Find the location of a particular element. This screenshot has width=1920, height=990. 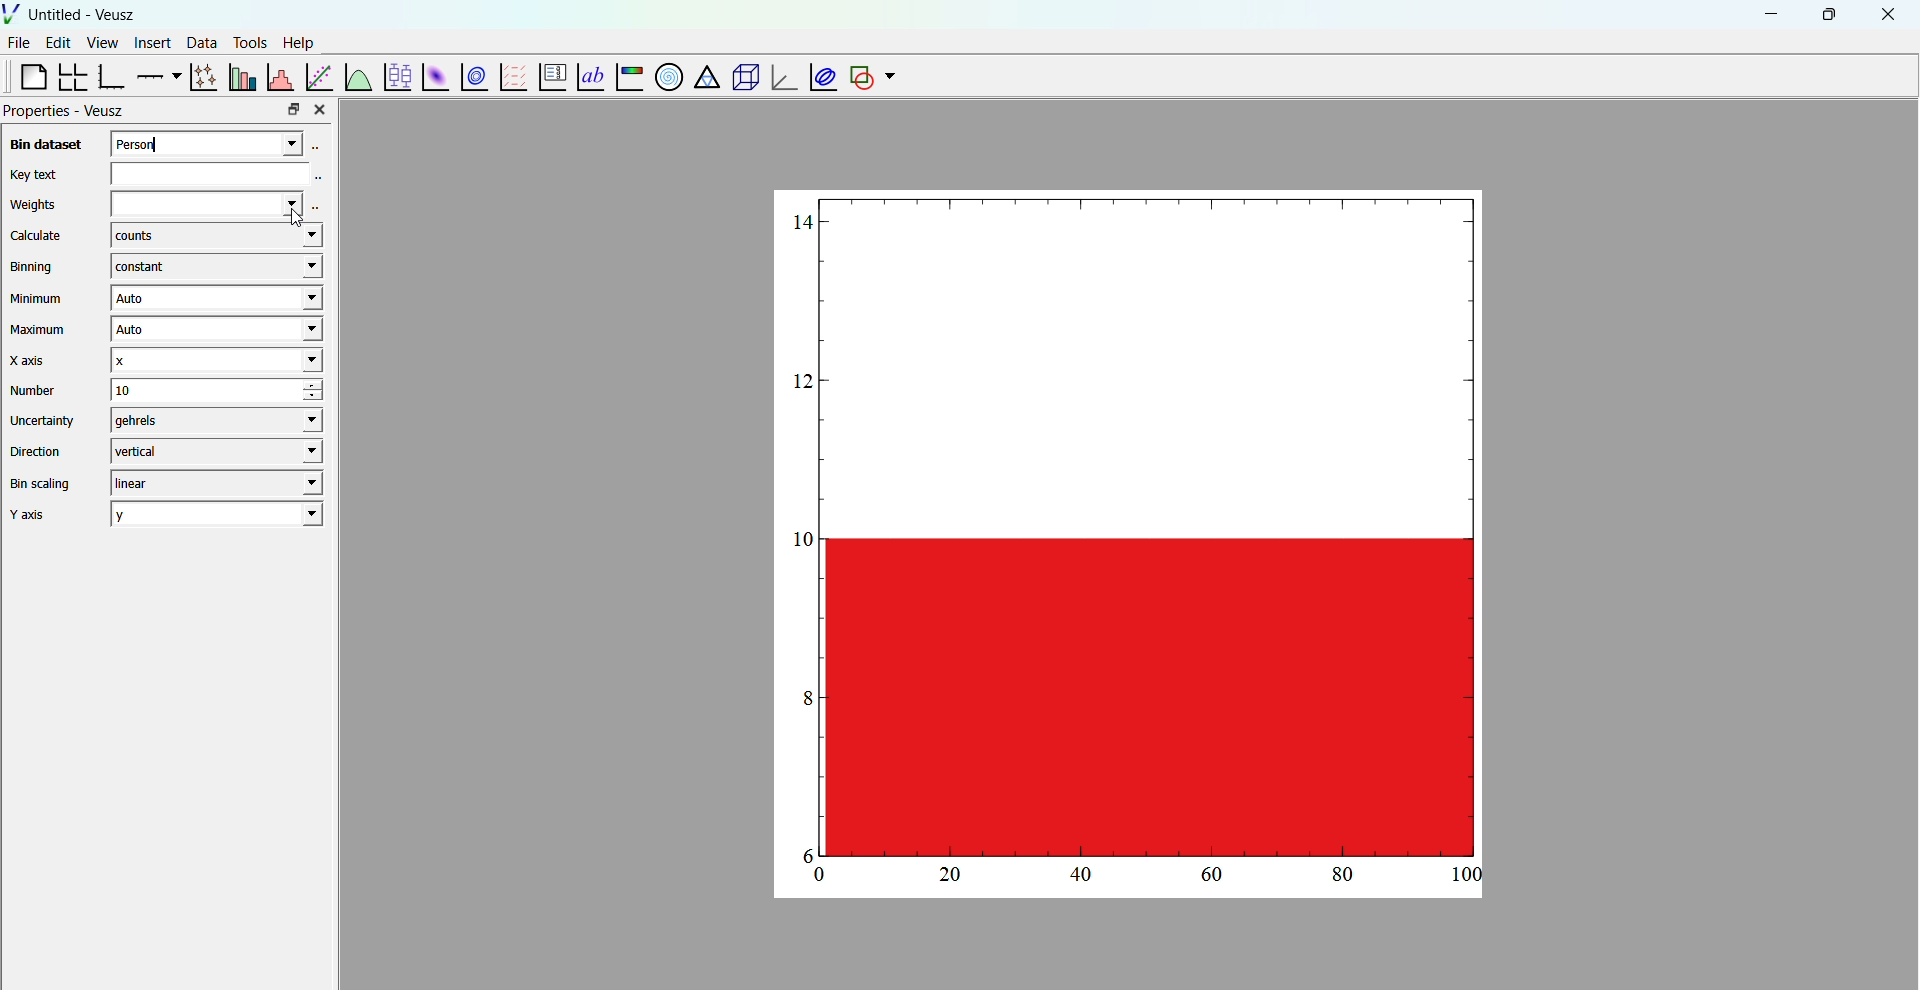

cursor is located at coordinates (310, 220).